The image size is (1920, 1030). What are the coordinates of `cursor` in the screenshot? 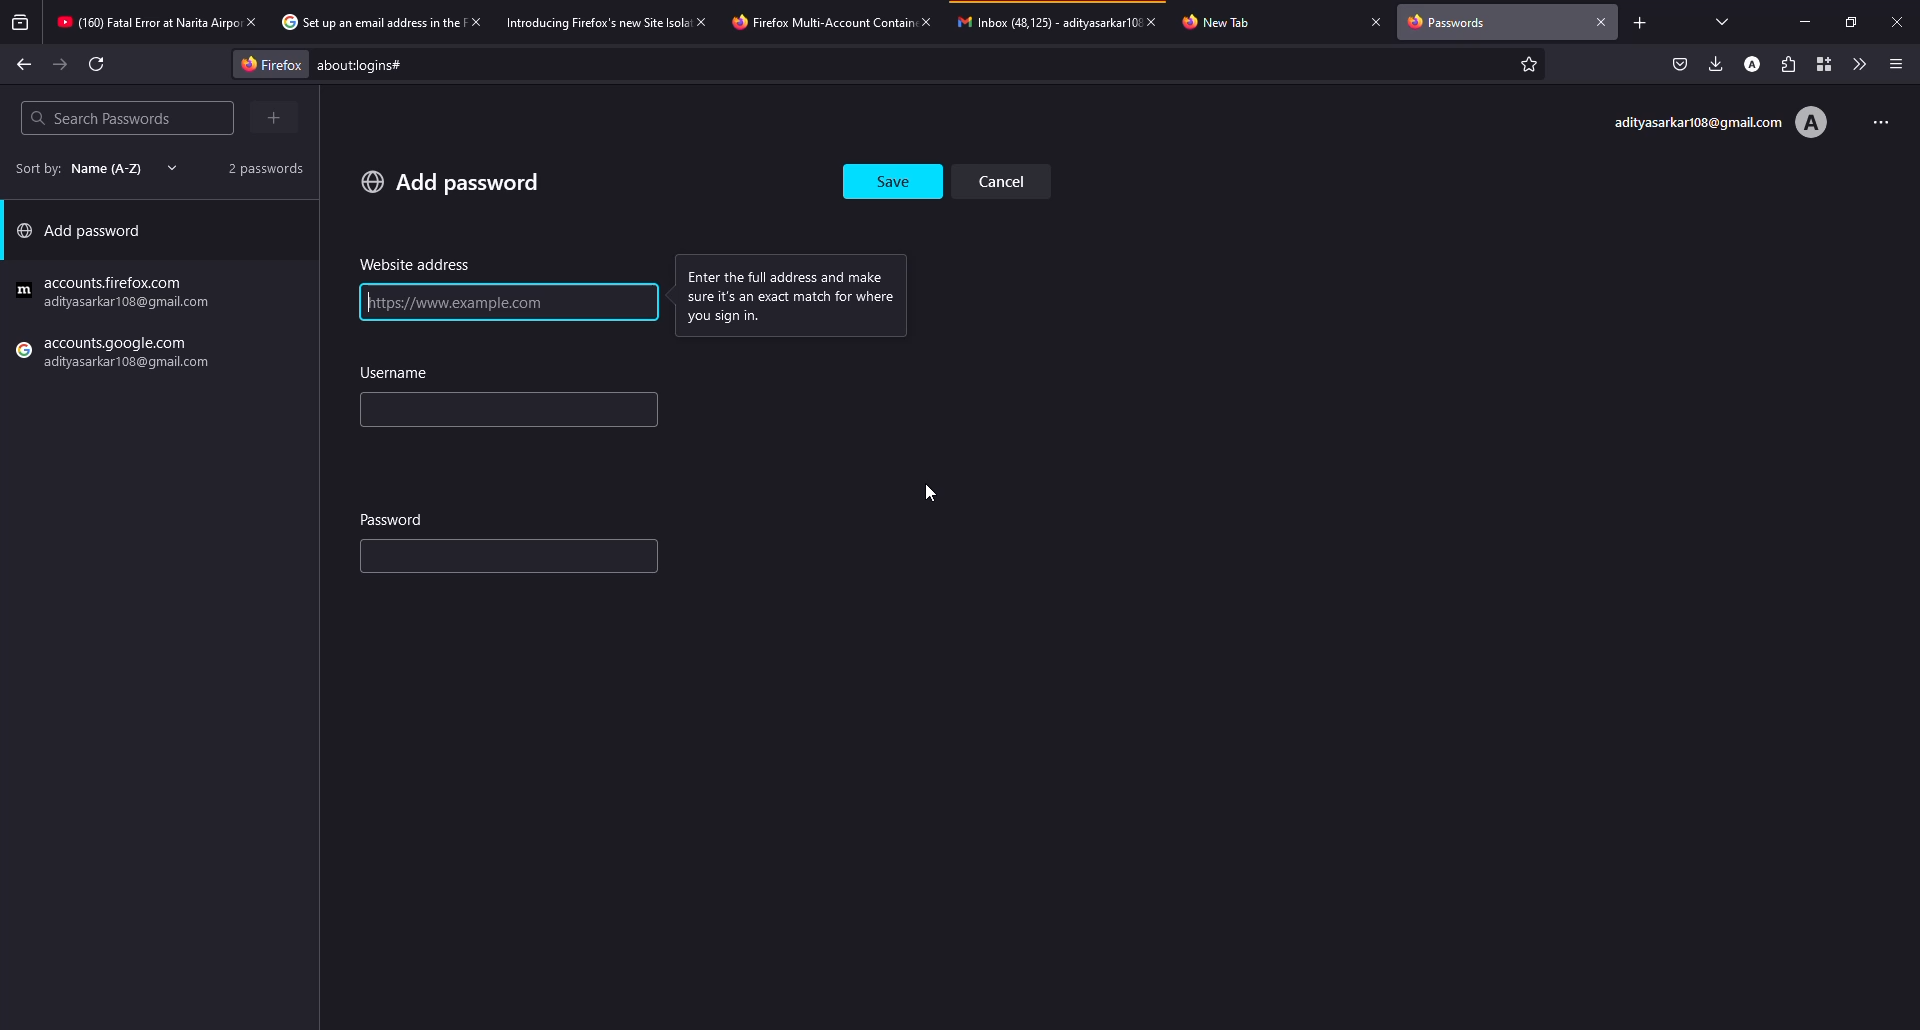 It's located at (923, 494).